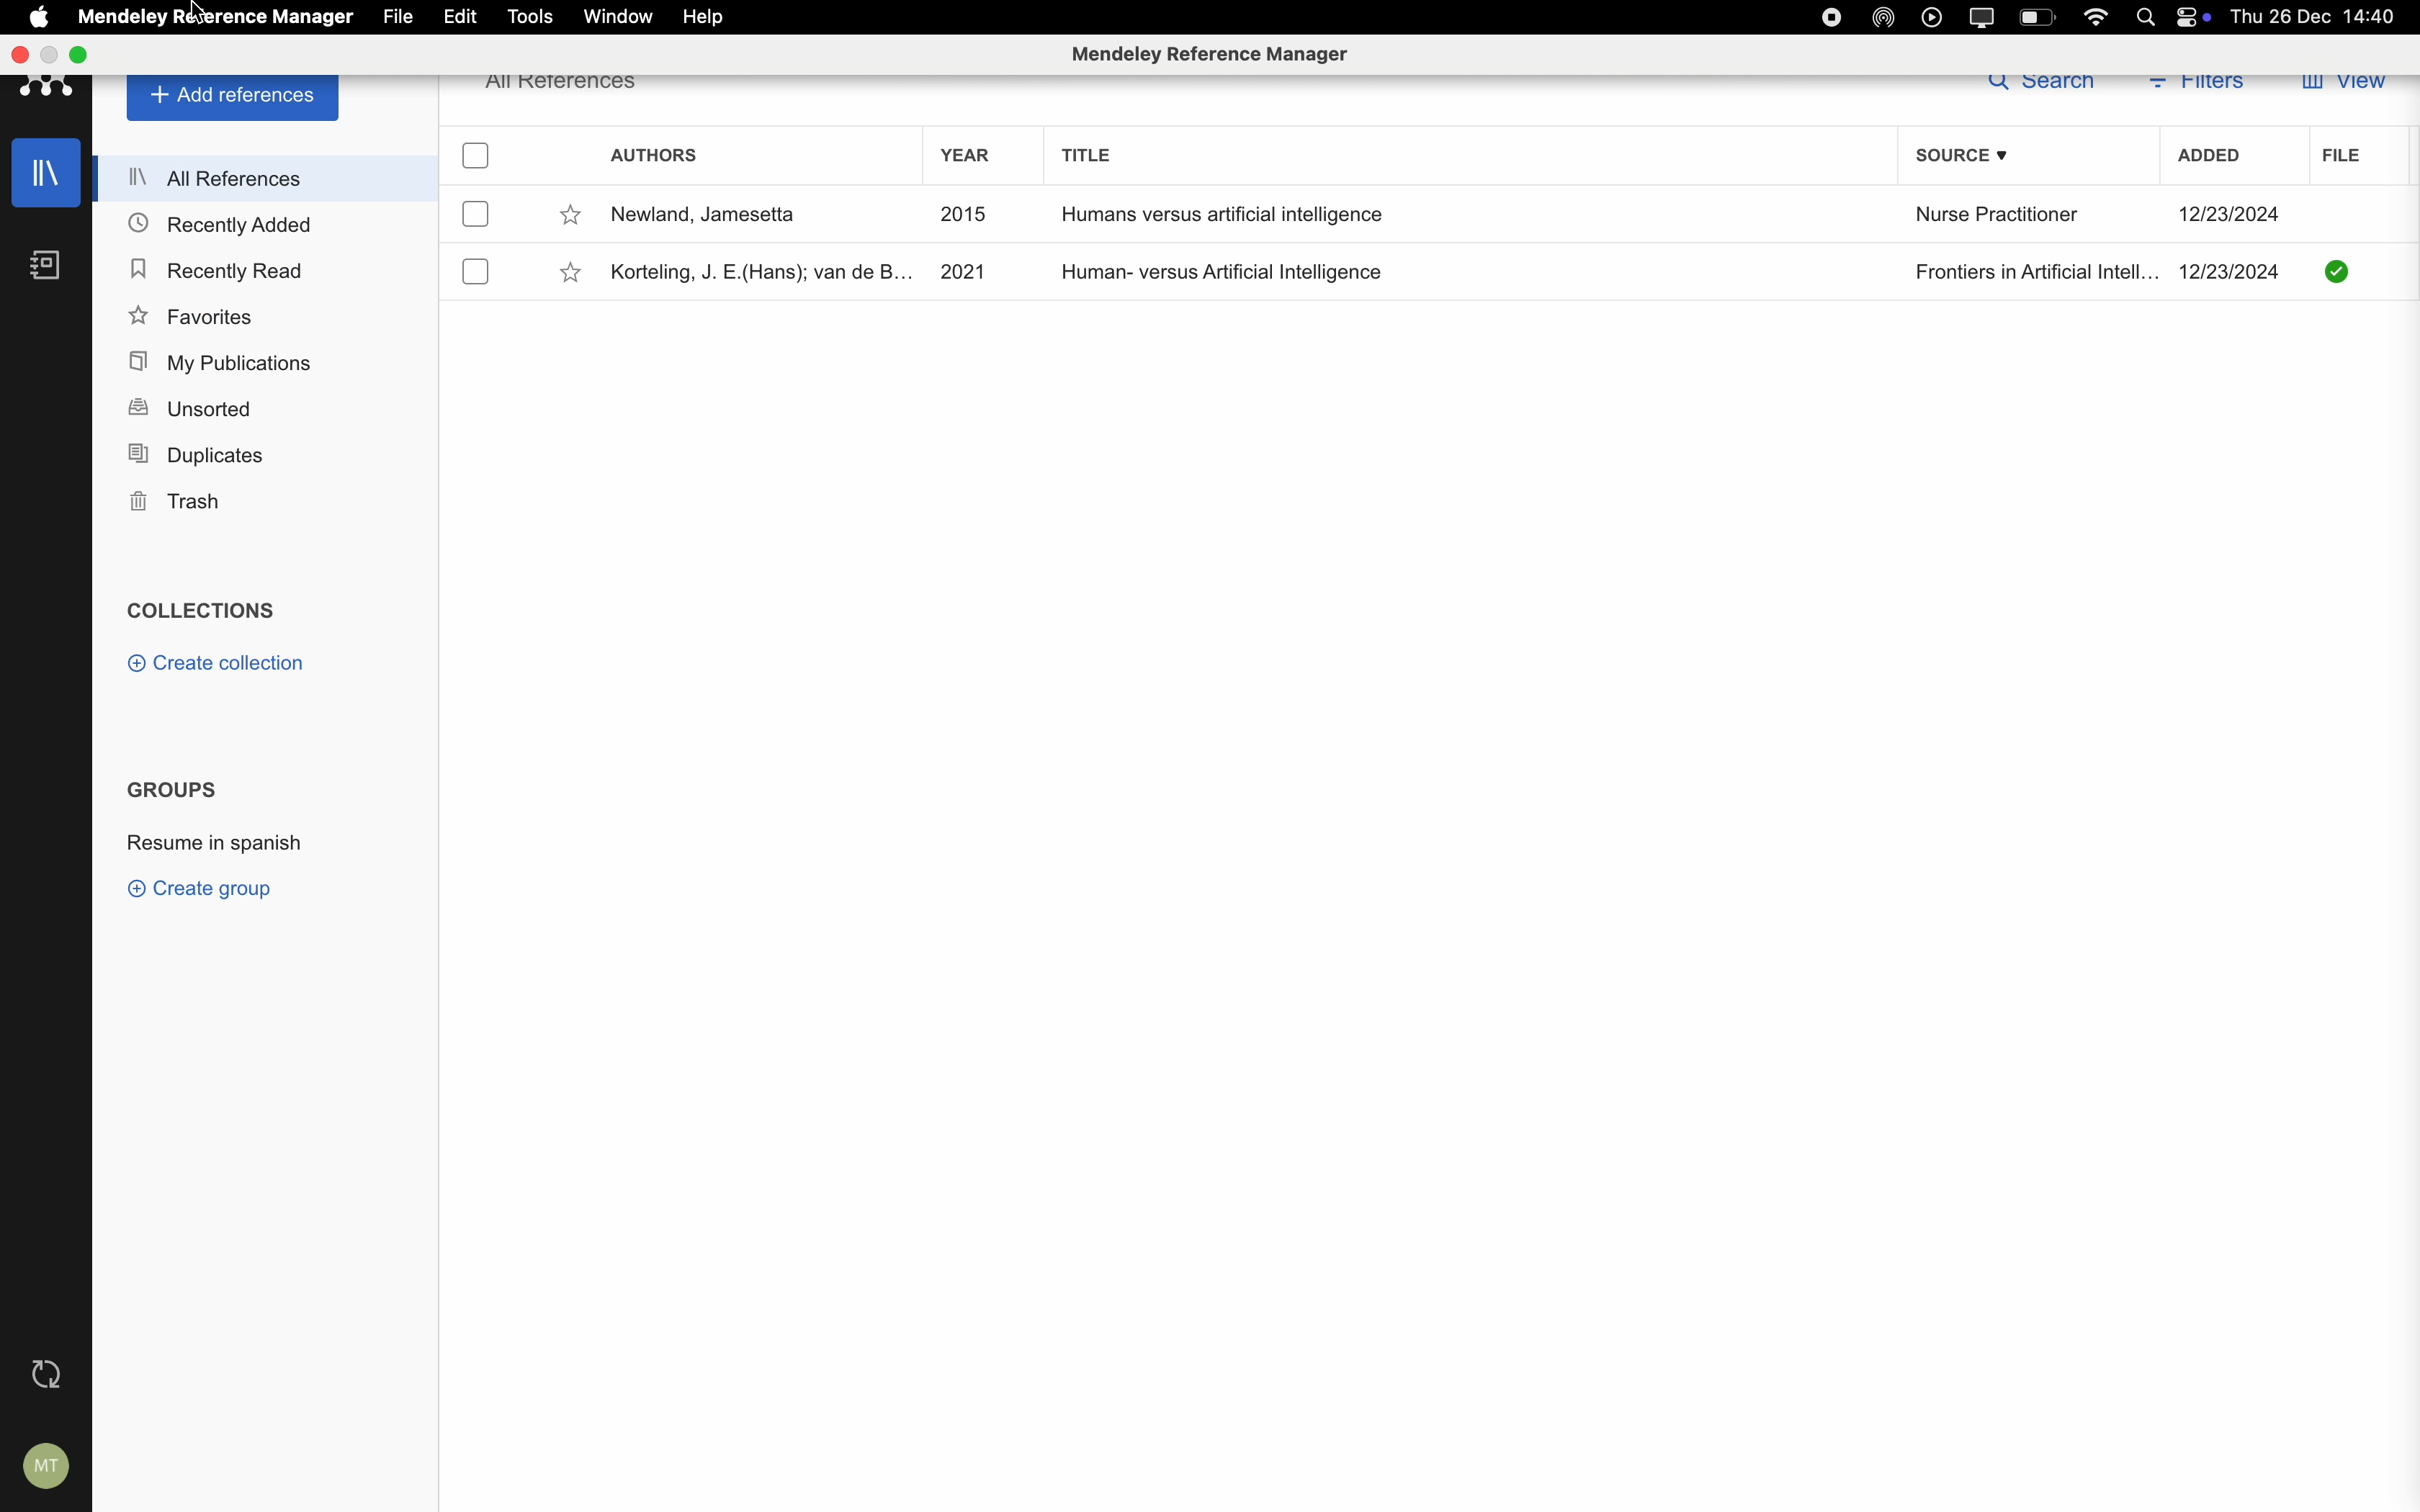 This screenshot has height=1512, width=2420. Describe the element at coordinates (1227, 272) in the screenshot. I see `Human-versus Artificial Intelligence` at that location.